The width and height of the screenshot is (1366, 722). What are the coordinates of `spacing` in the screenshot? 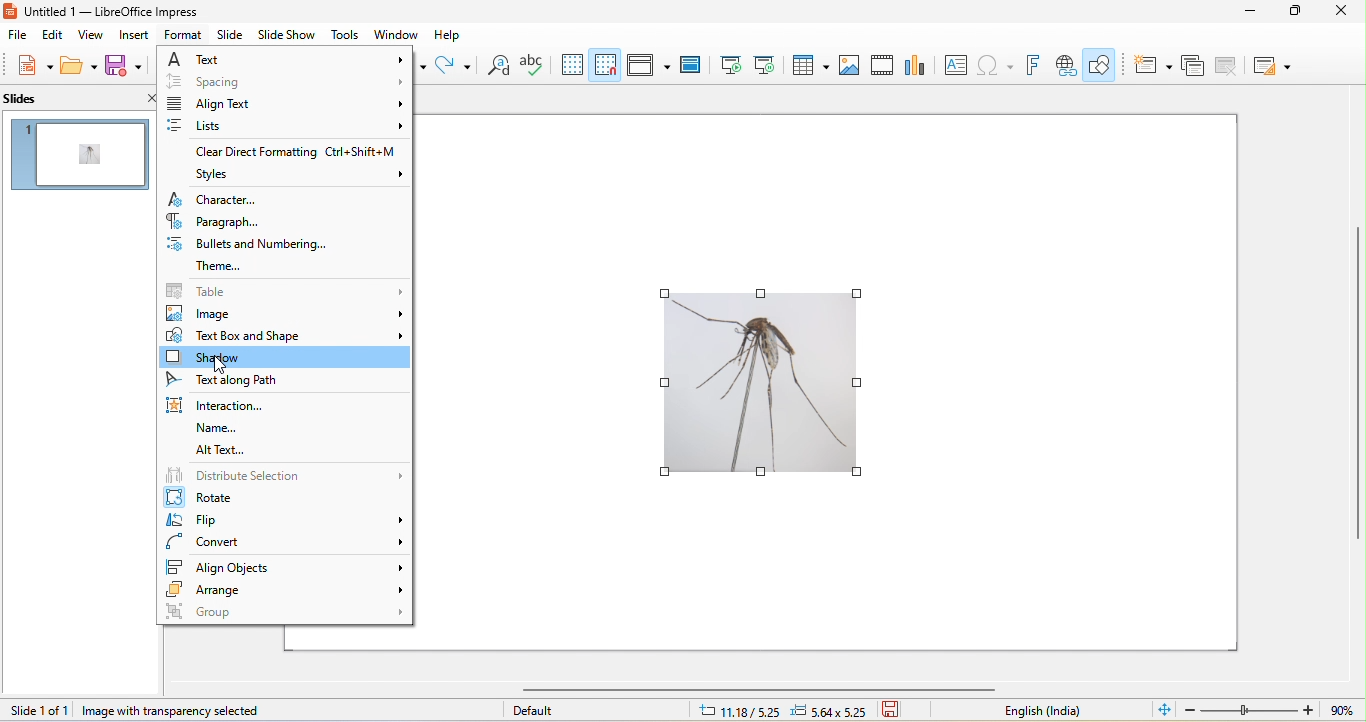 It's located at (287, 81).